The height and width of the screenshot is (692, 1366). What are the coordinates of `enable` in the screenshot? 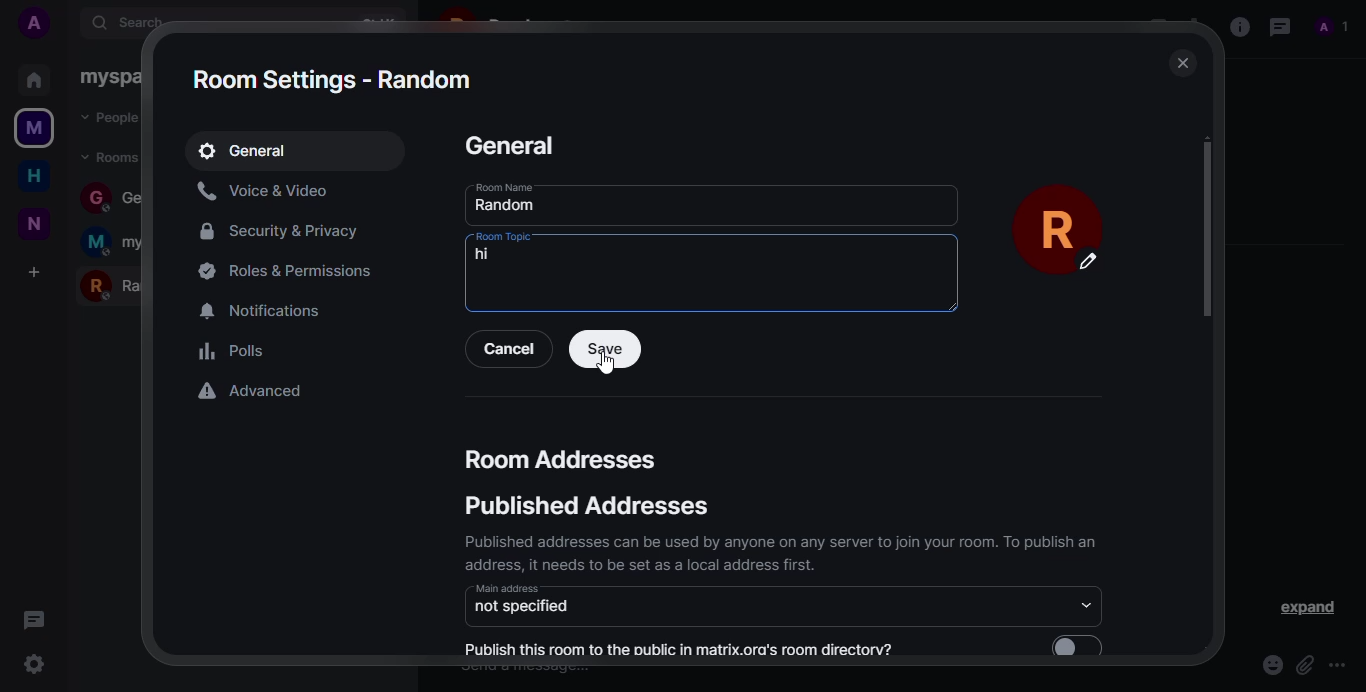 It's located at (1082, 646).